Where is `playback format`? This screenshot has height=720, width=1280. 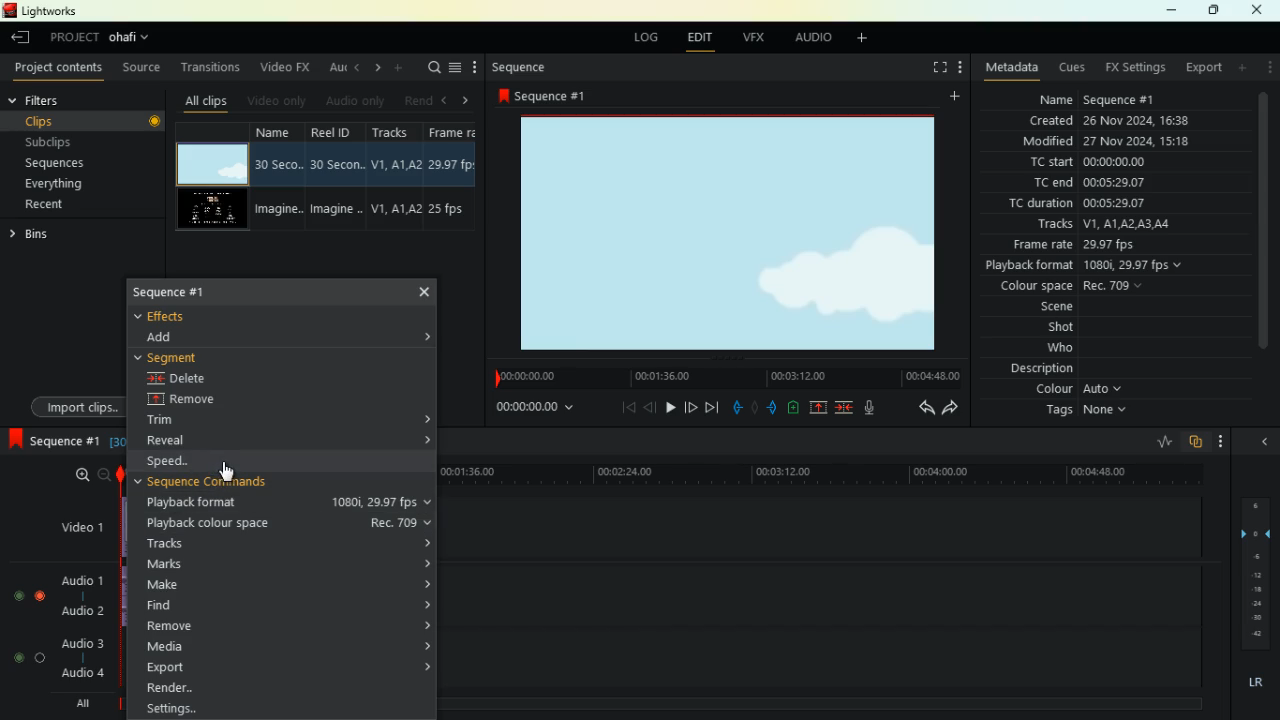
playback format is located at coordinates (1096, 267).